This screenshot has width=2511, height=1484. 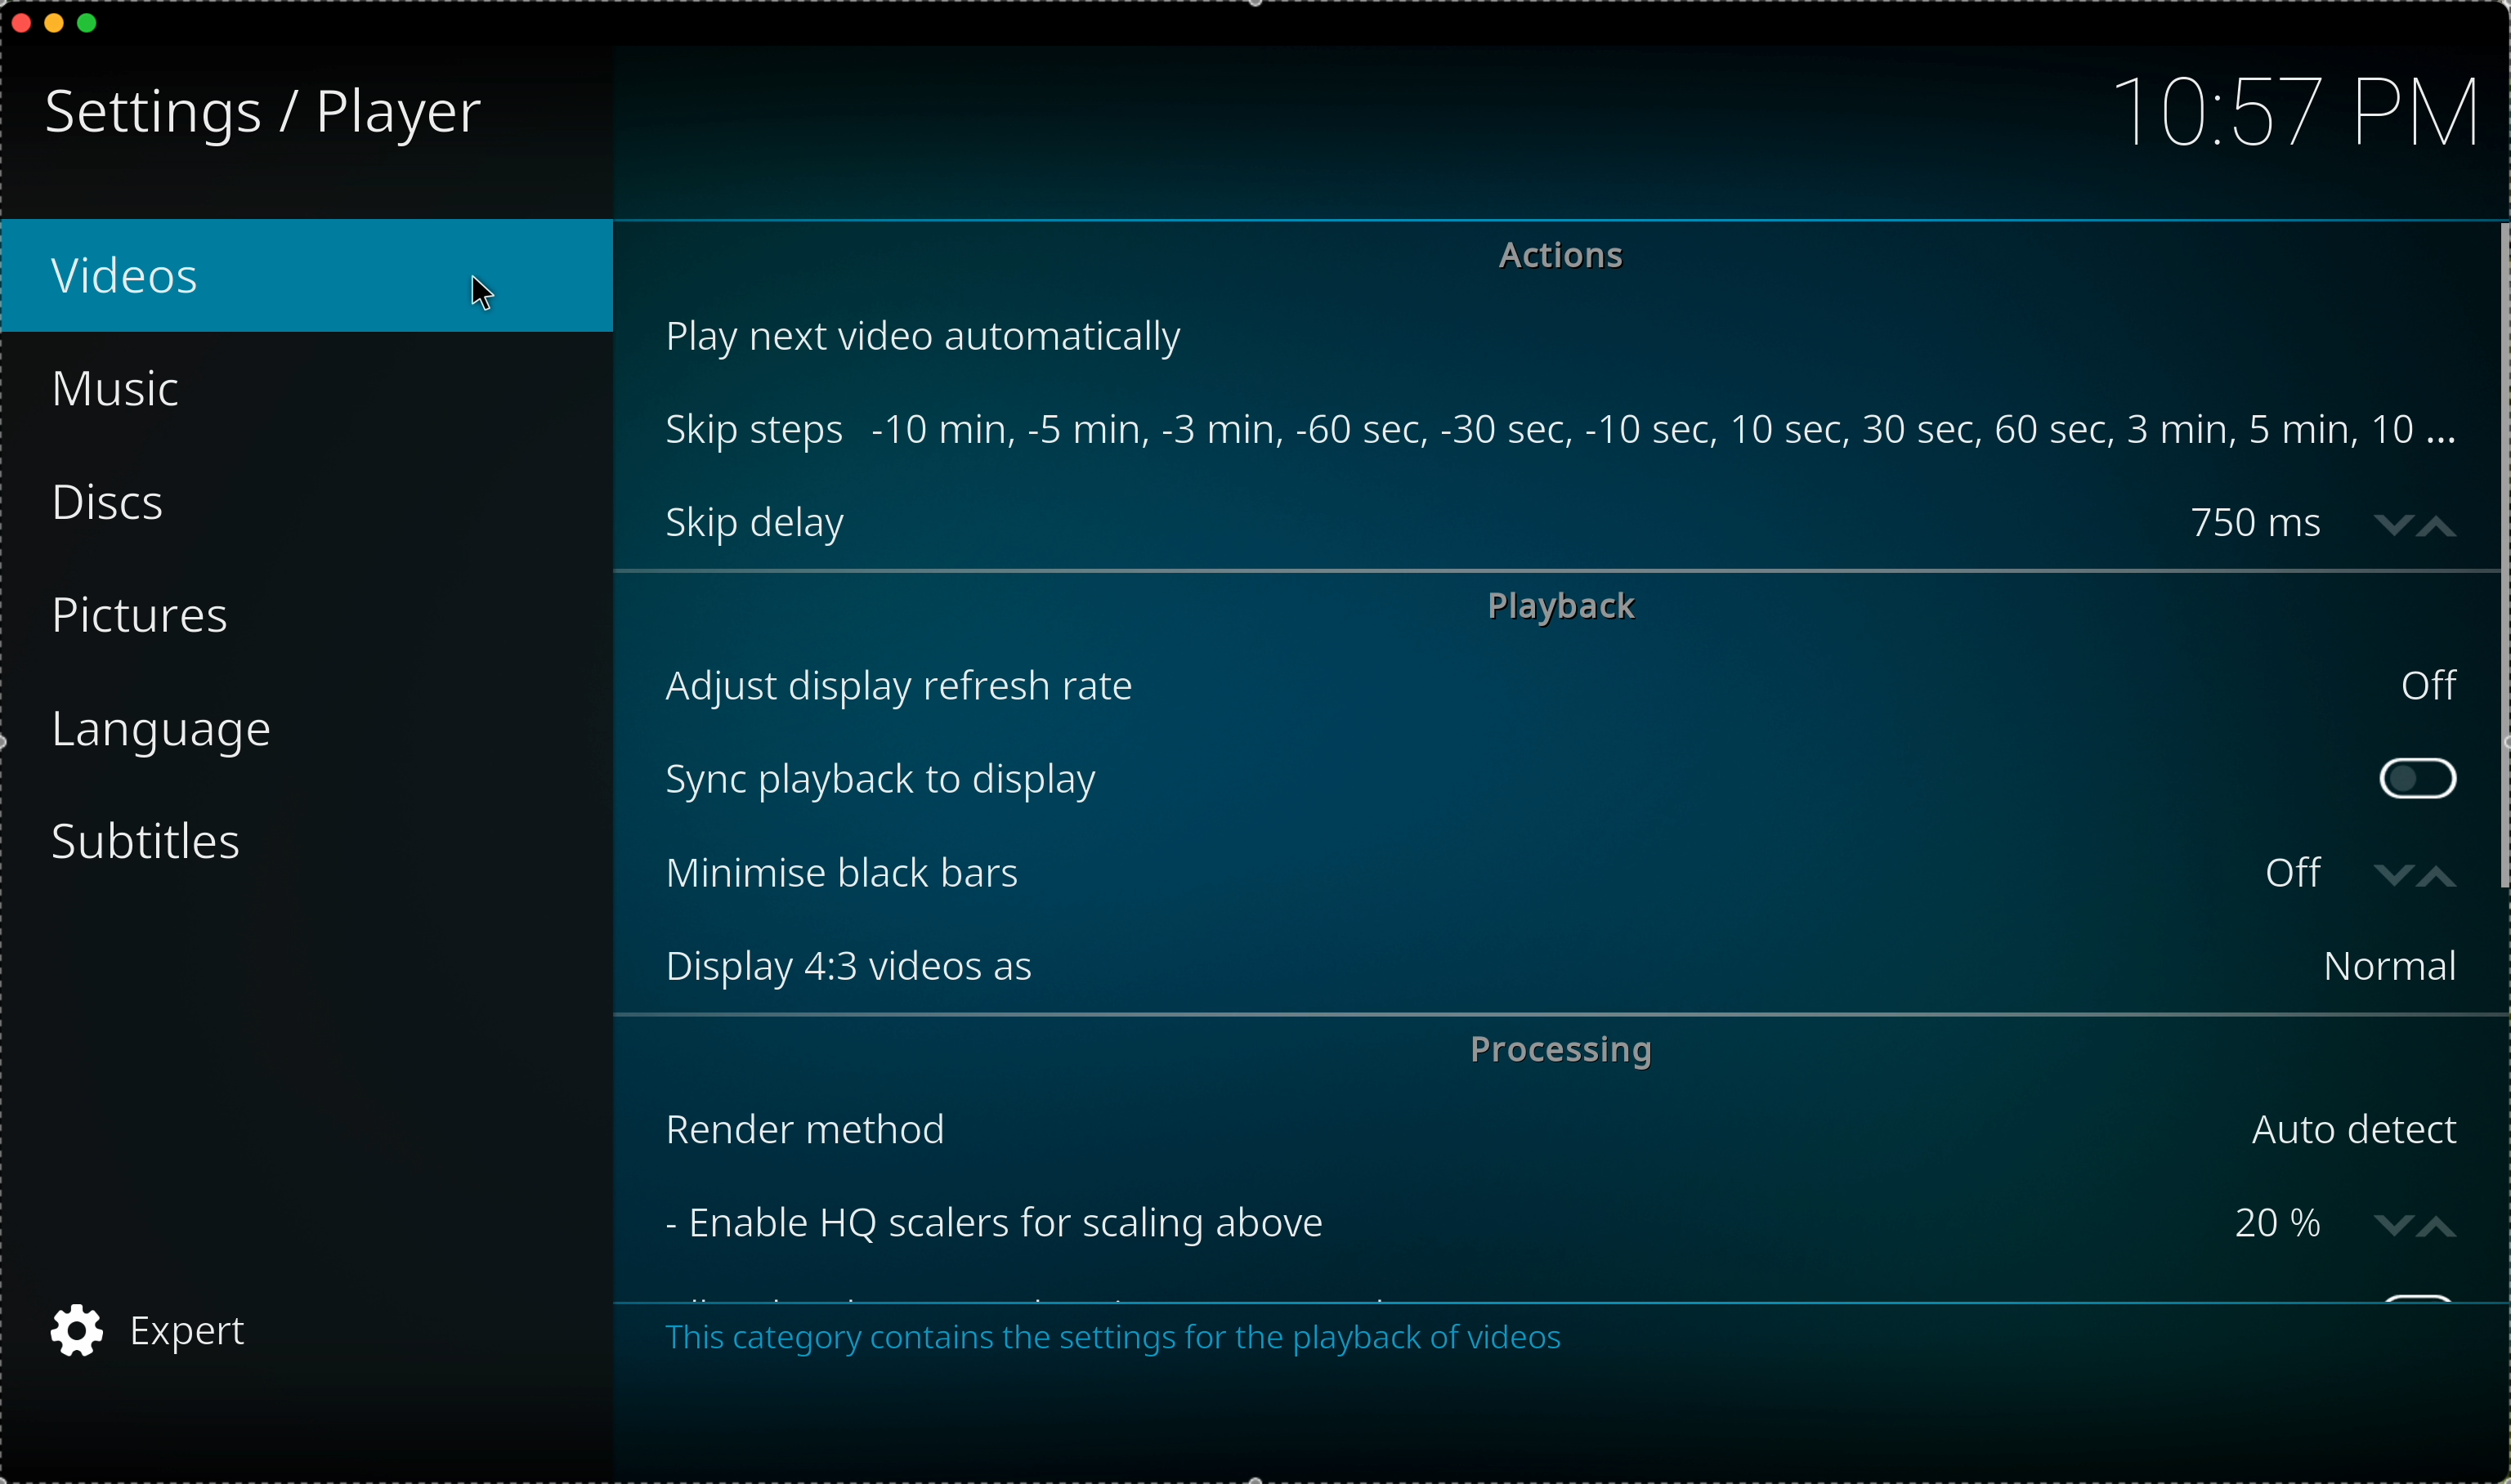 I want to click on skip delay   750 ms, so click(x=1497, y=523).